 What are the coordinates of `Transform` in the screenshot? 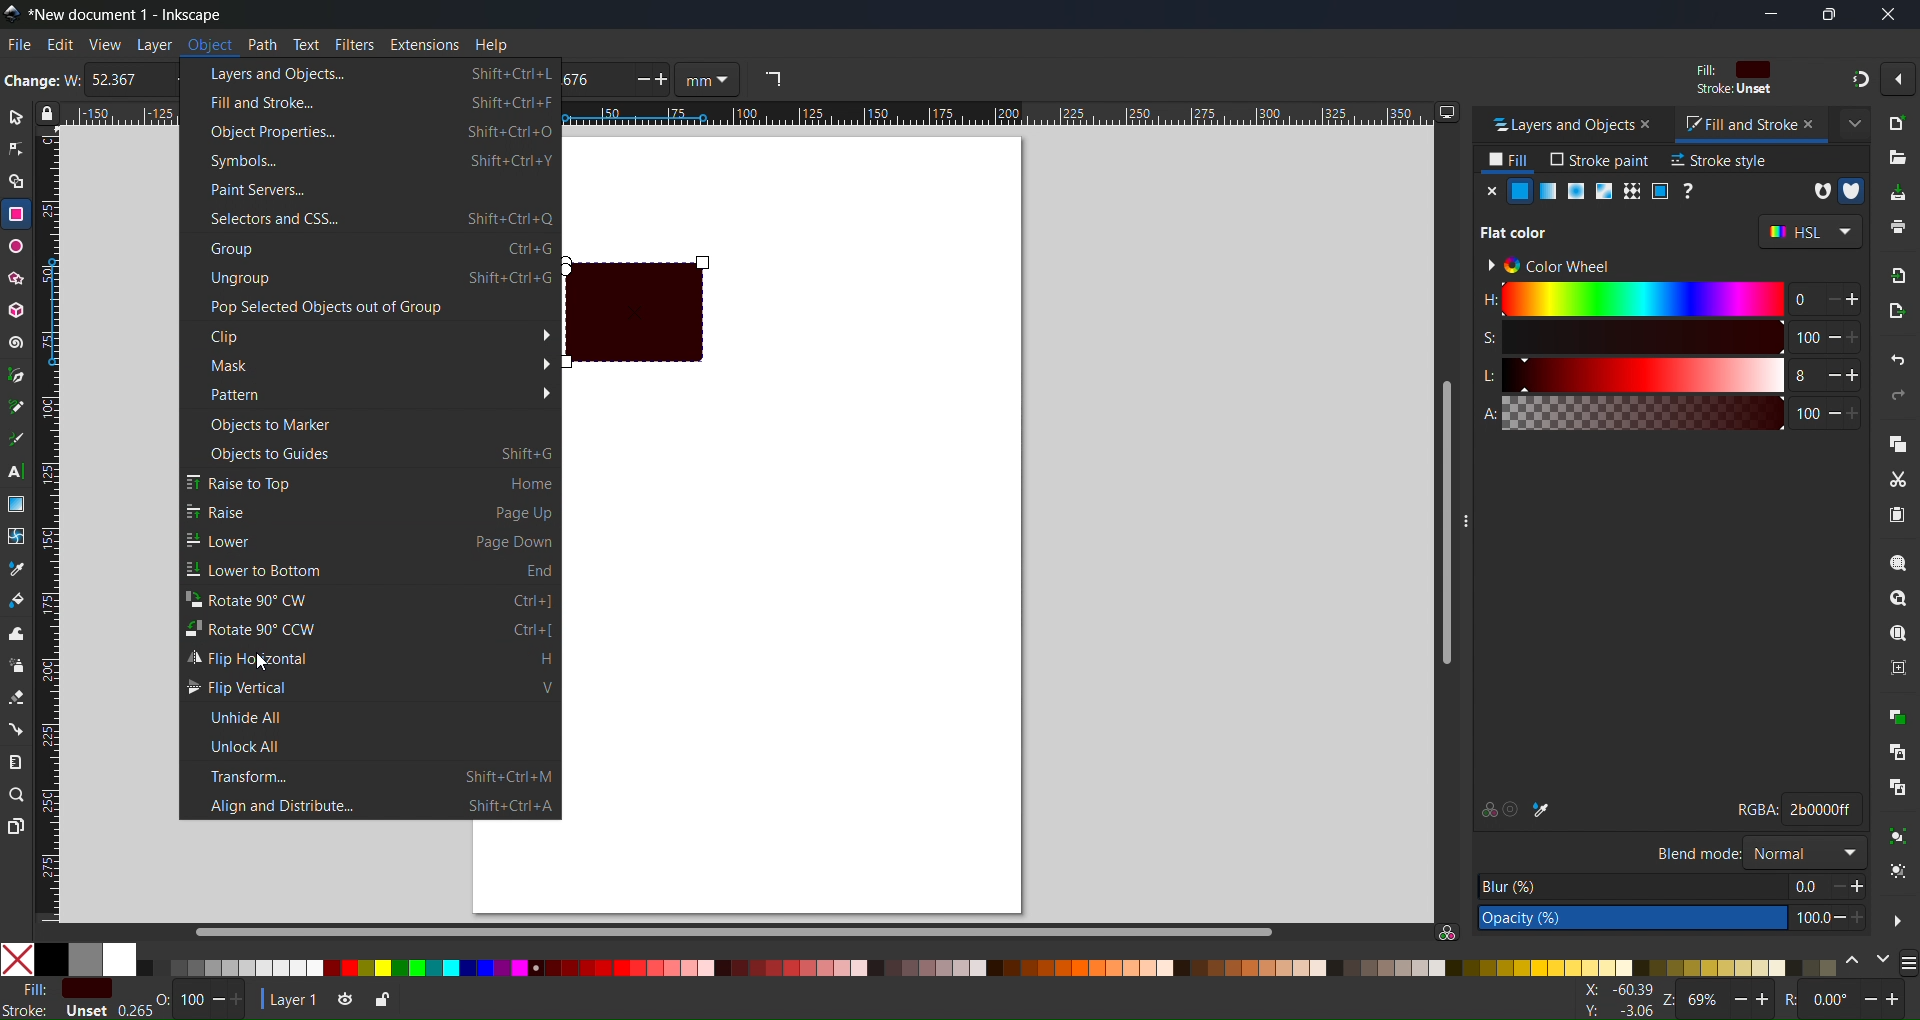 It's located at (371, 775).